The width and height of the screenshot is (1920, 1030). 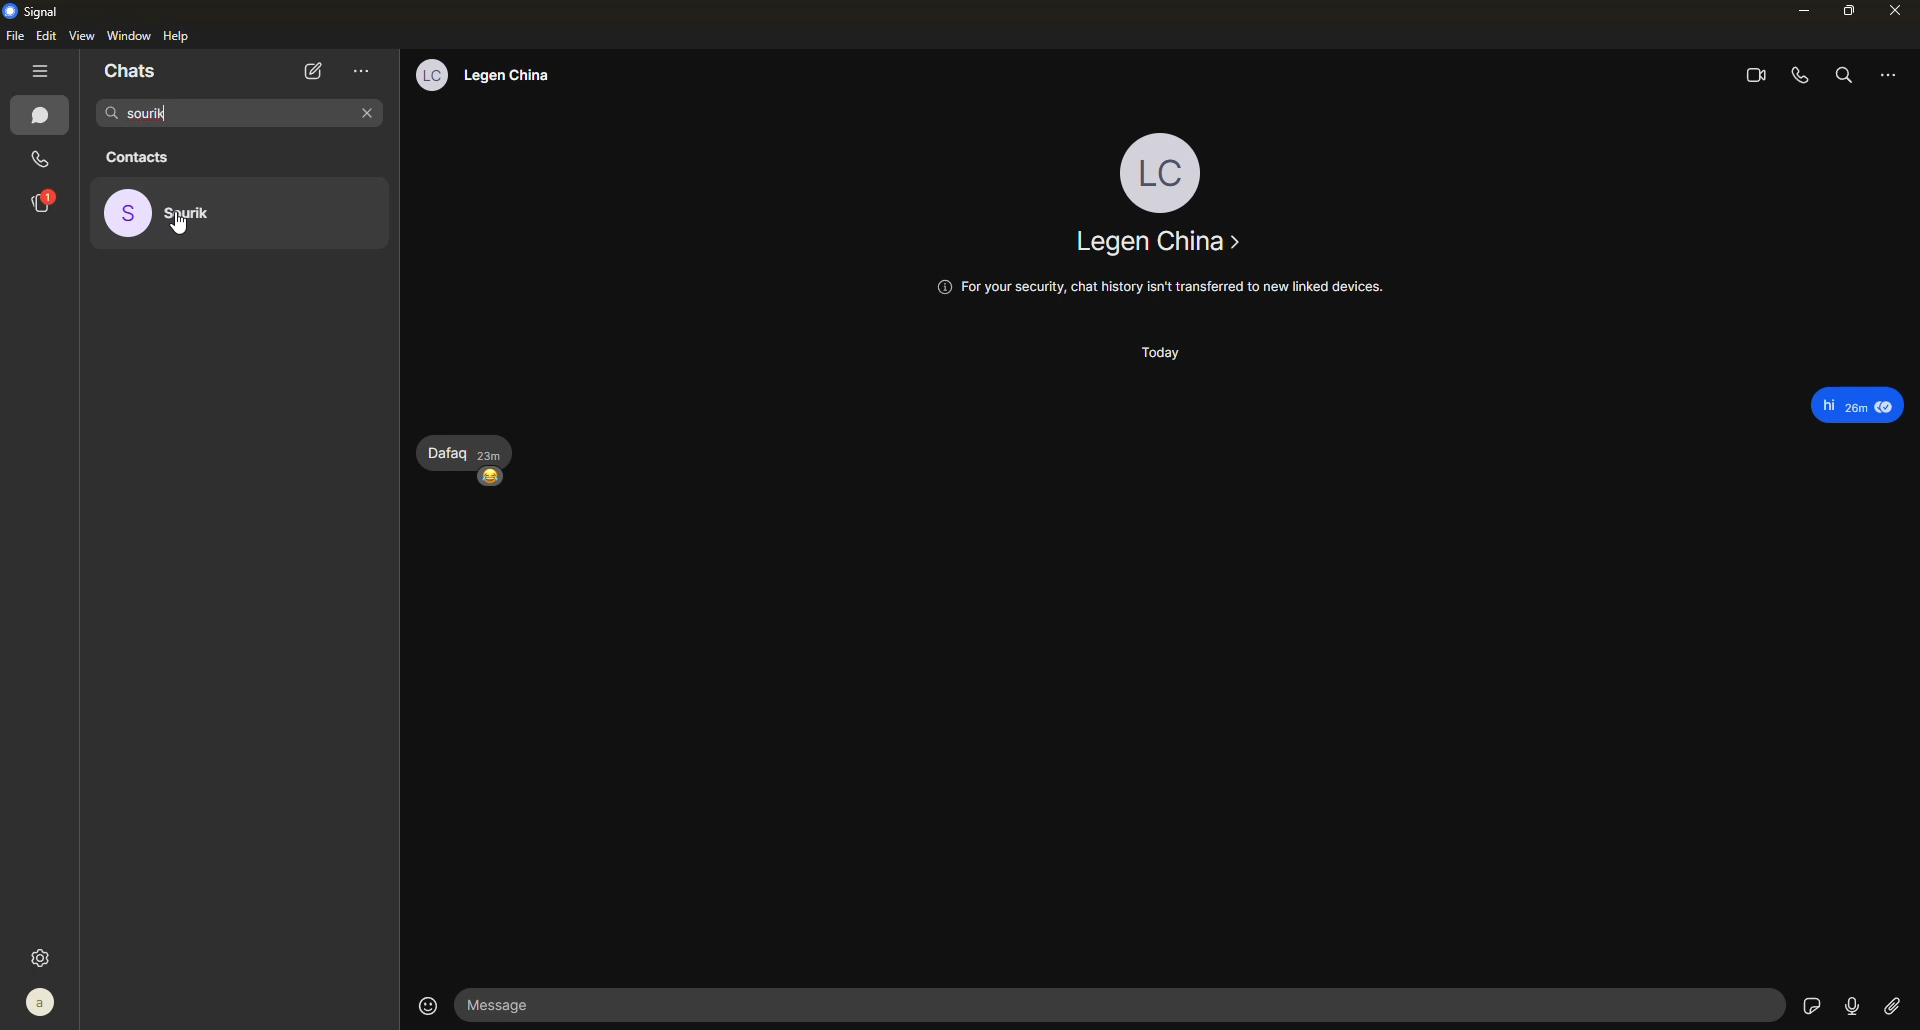 What do you see at coordinates (1852, 15) in the screenshot?
I see `maximize` at bounding box center [1852, 15].